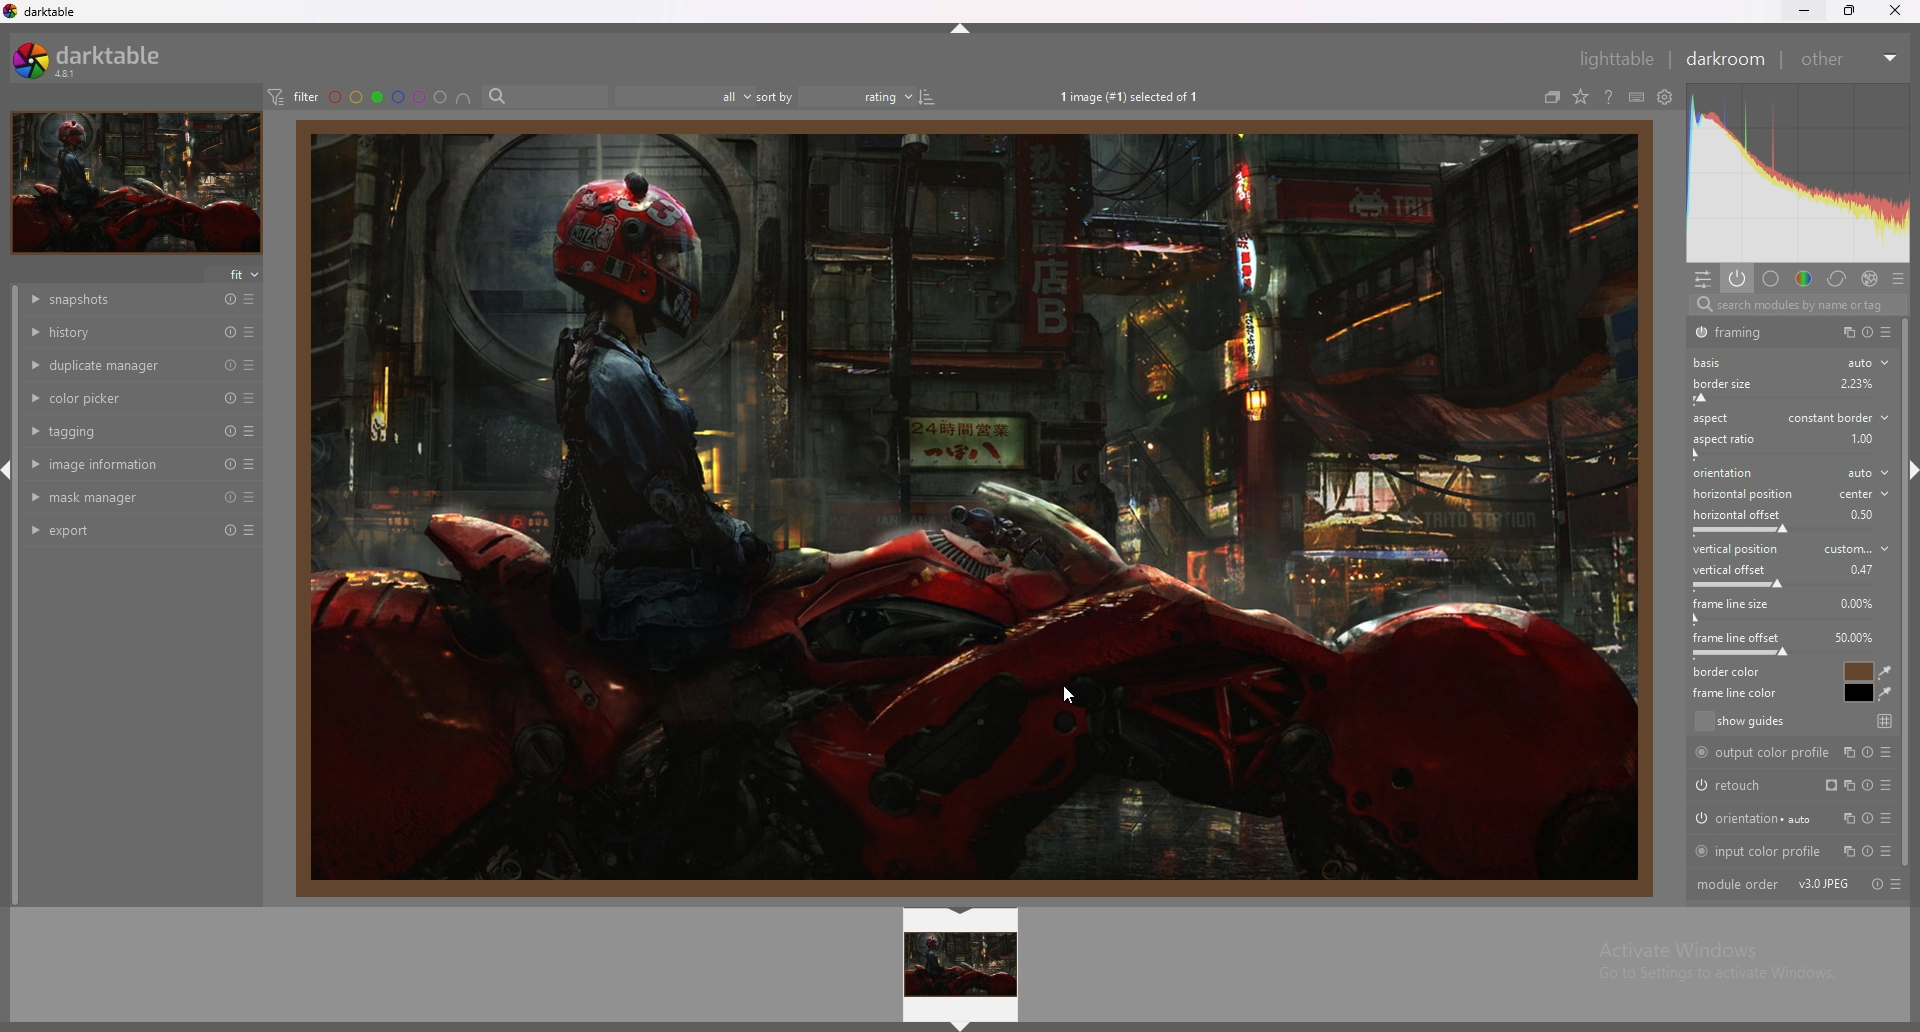 The image size is (1920, 1032). Describe the element at coordinates (1714, 363) in the screenshot. I see `basis` at that location.